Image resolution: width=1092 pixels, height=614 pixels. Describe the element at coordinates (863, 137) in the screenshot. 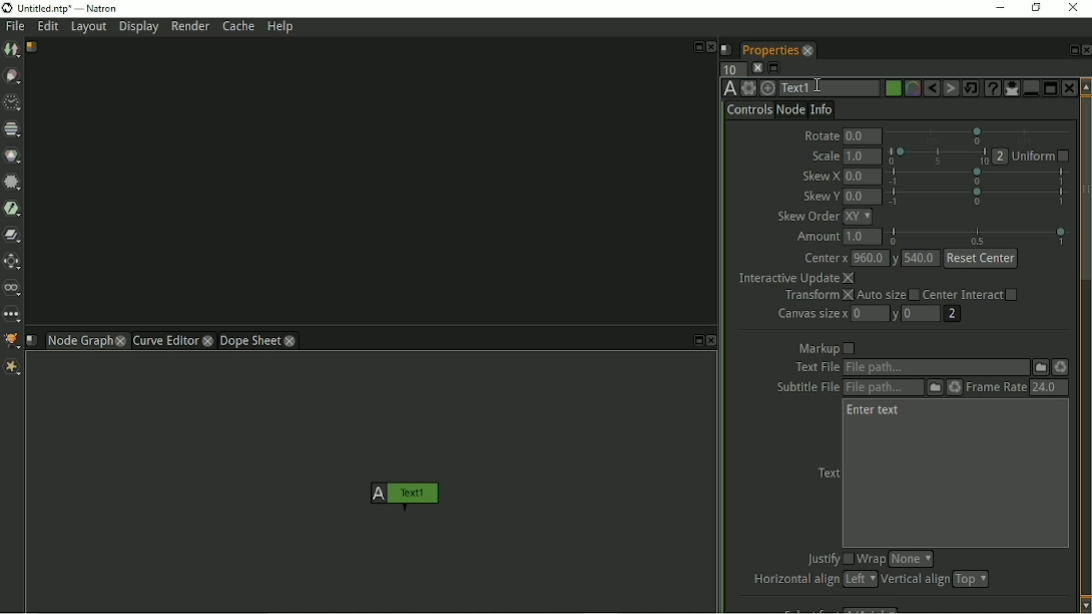

I see `0.0` at that location.